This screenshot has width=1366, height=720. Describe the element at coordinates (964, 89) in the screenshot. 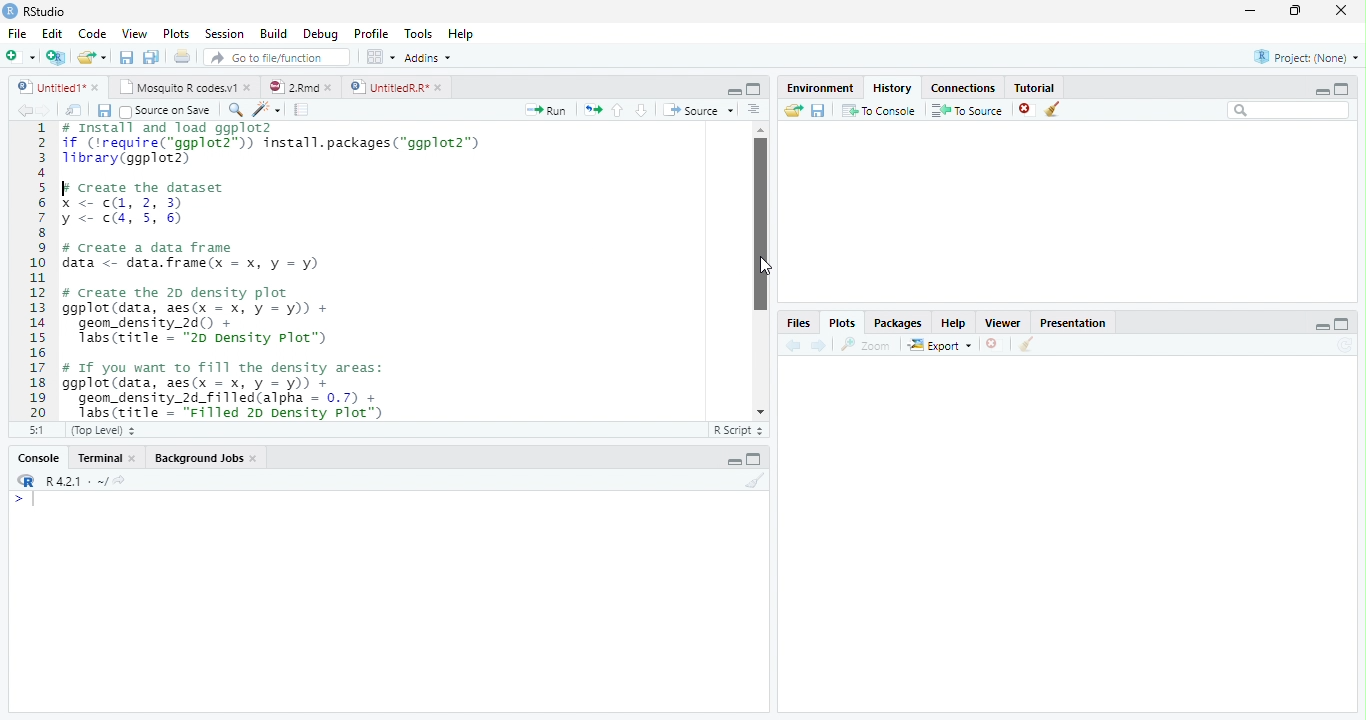

I see `Connections` at that location.